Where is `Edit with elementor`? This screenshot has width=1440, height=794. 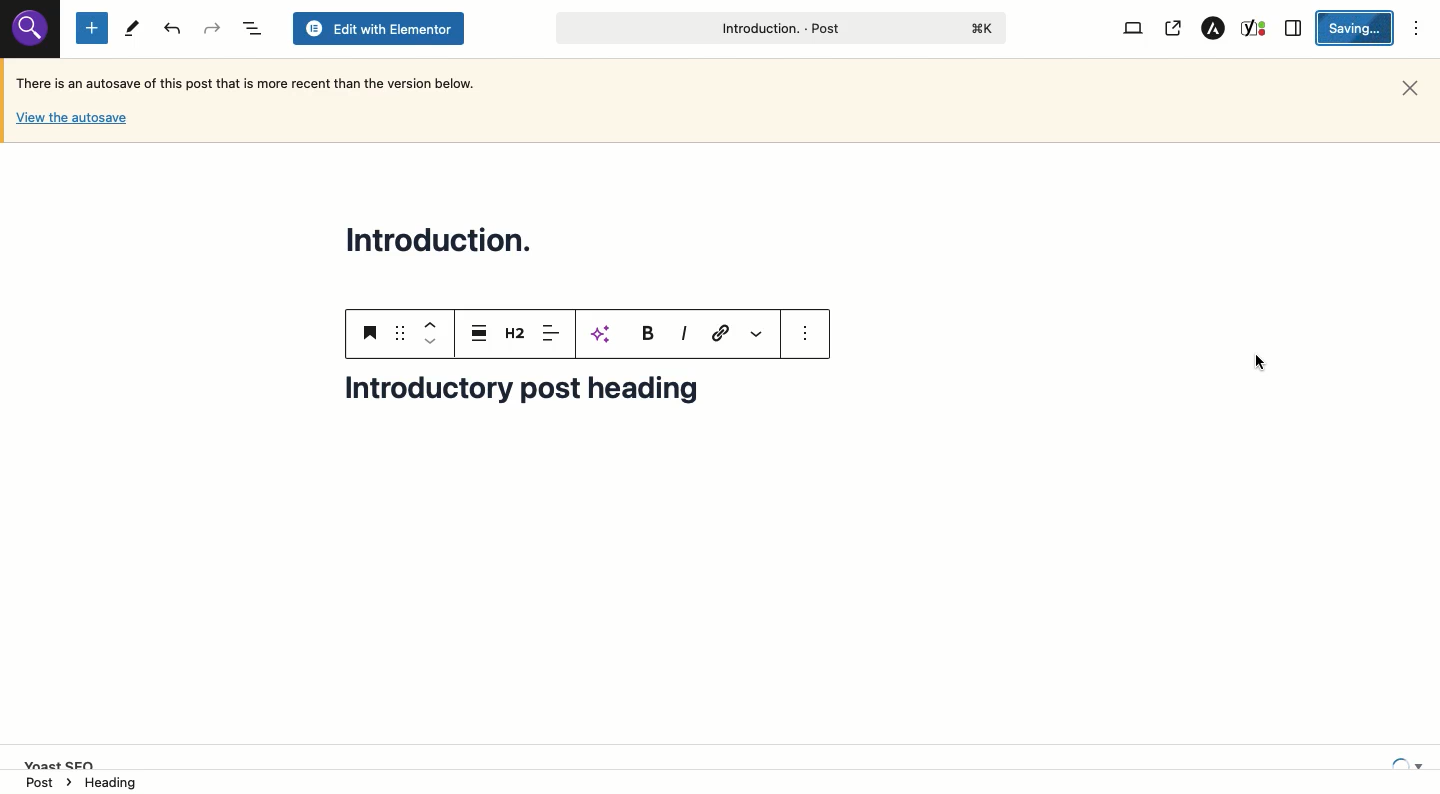 Edit with elementor is located at coordinates (378, 29).